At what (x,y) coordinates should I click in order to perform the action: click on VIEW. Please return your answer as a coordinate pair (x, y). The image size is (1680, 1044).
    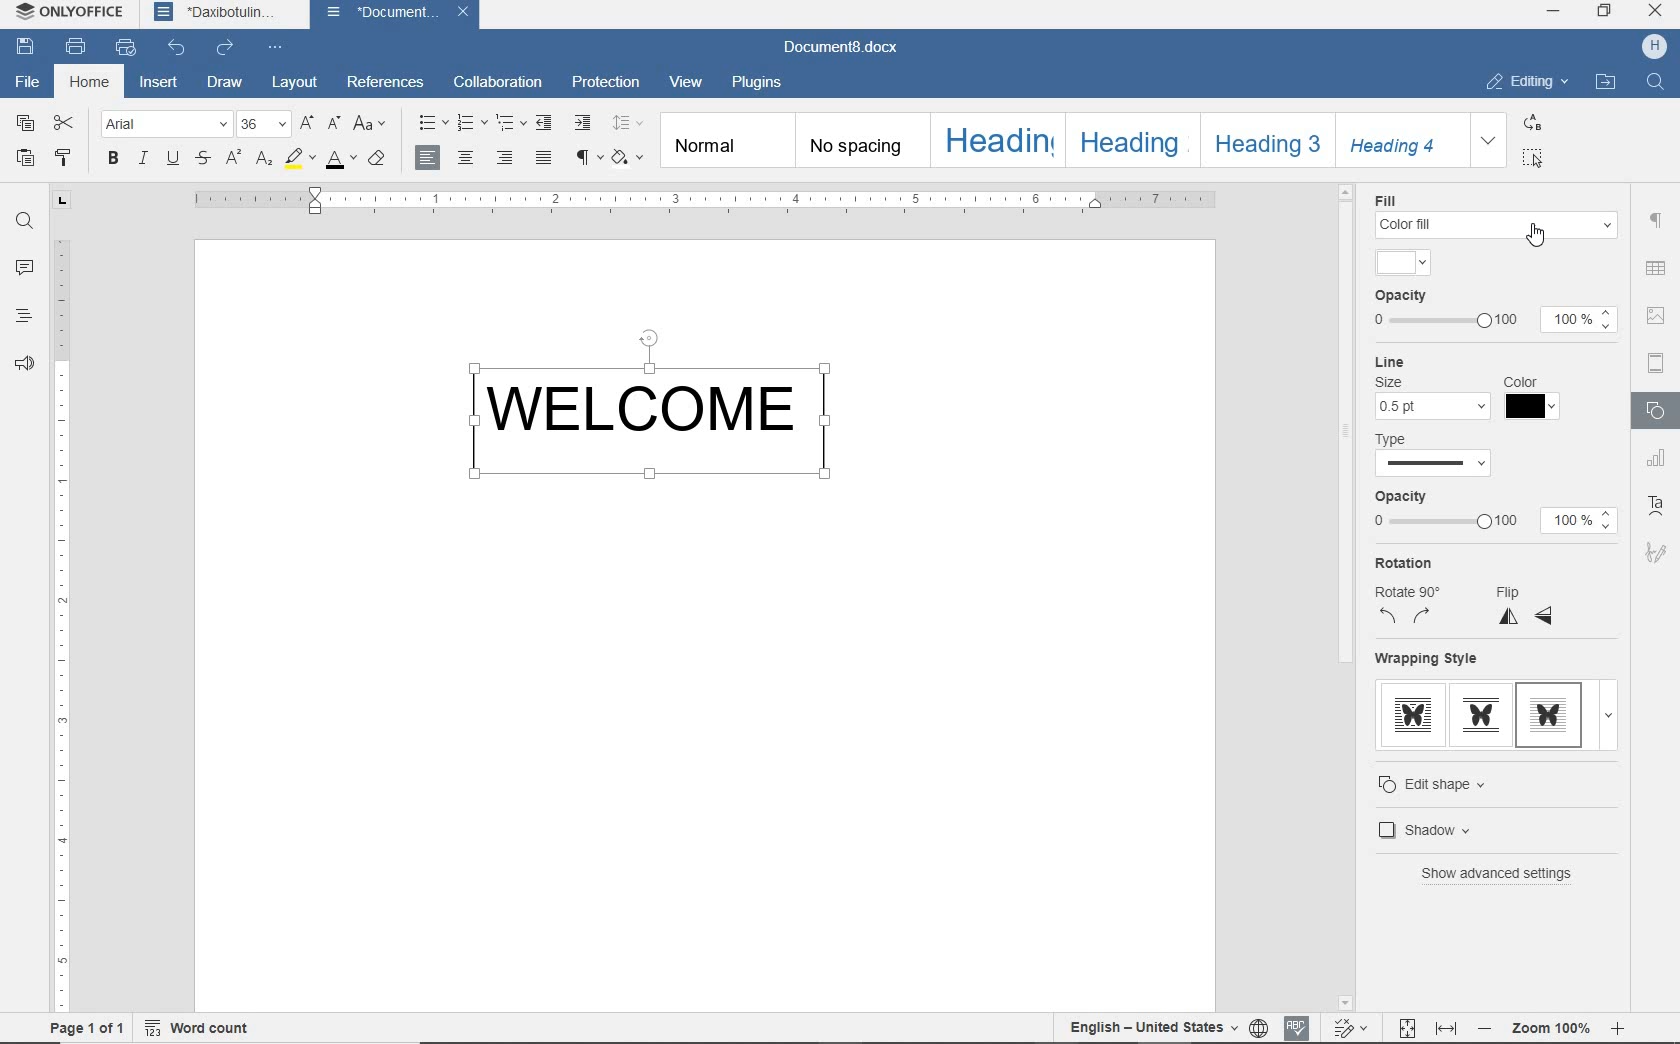
    Looking at the image, I should click on (686, 81).